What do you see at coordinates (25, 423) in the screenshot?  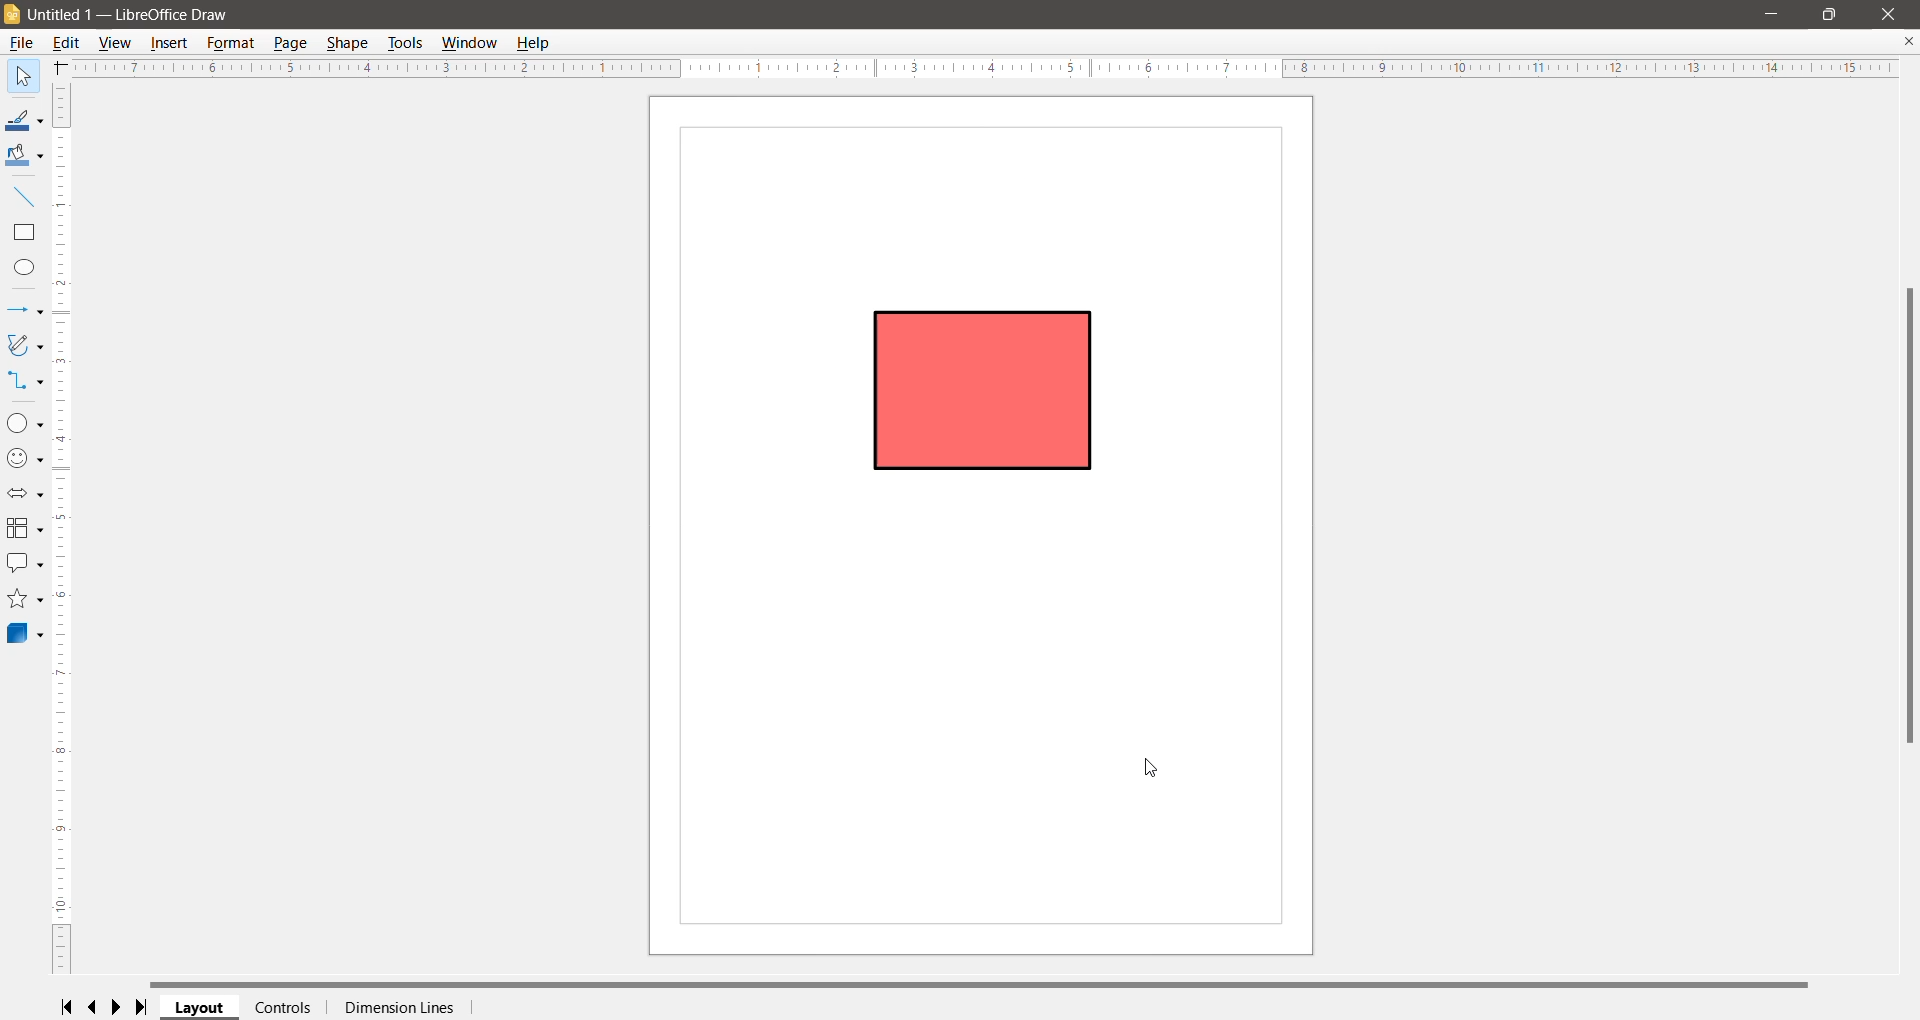 I see `Basic Shapes` at bounding box center [25, 423].